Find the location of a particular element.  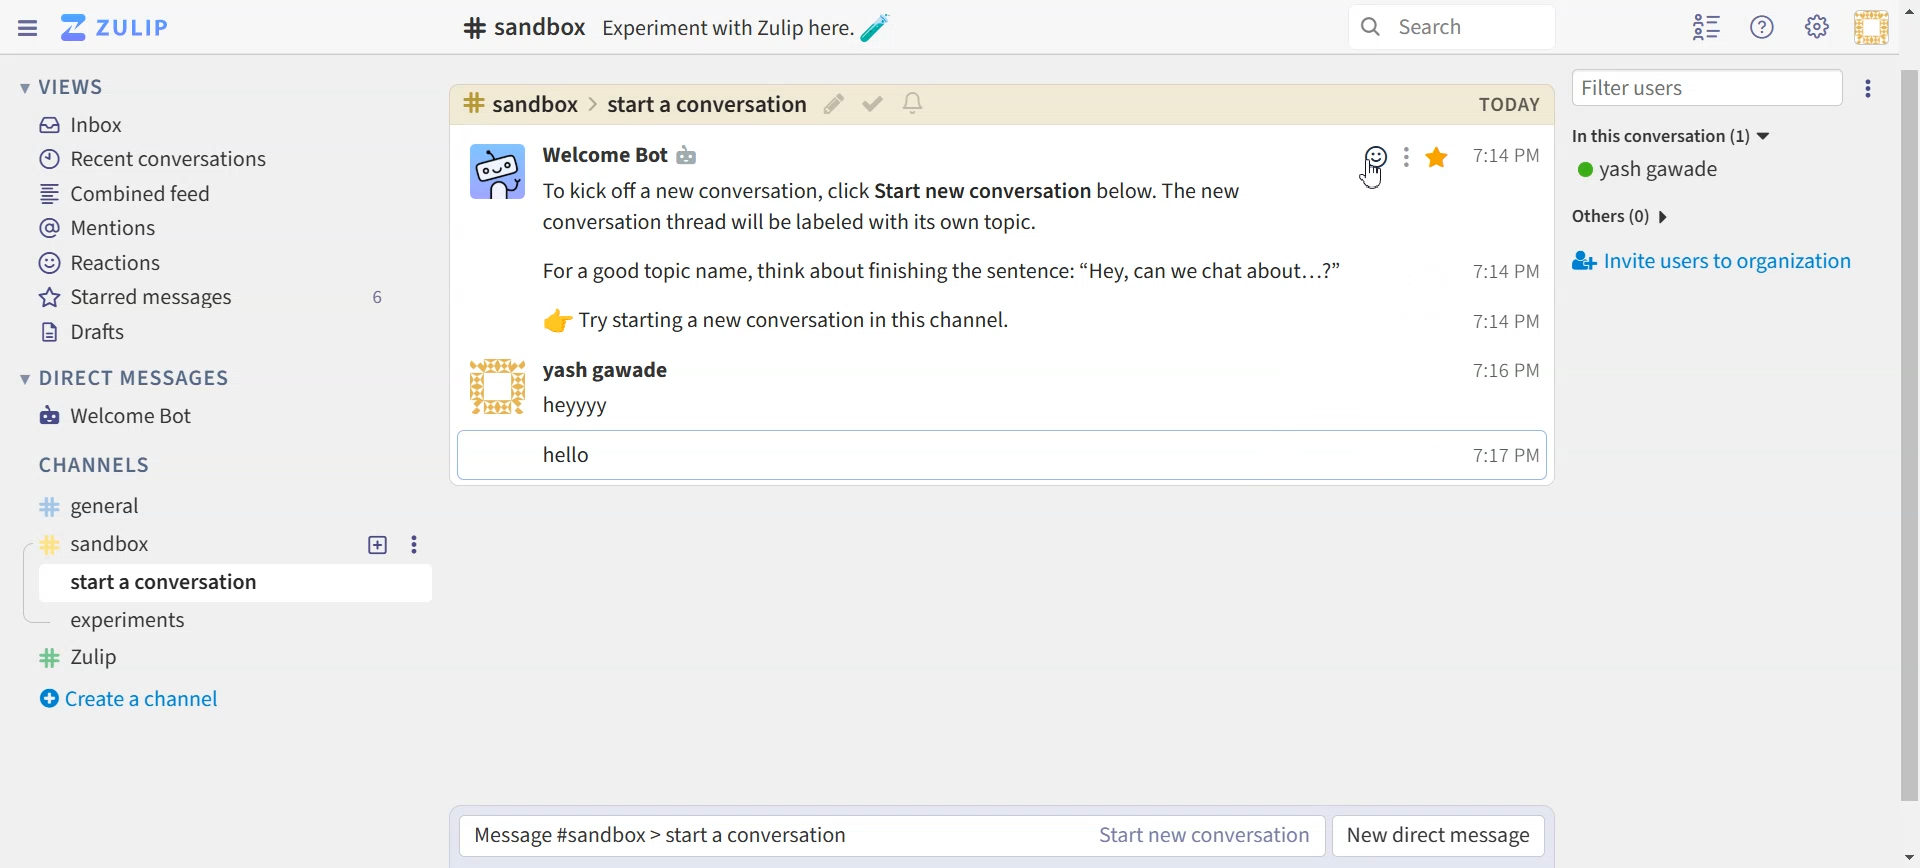

Main menu is located at coordinates (1817, 27).